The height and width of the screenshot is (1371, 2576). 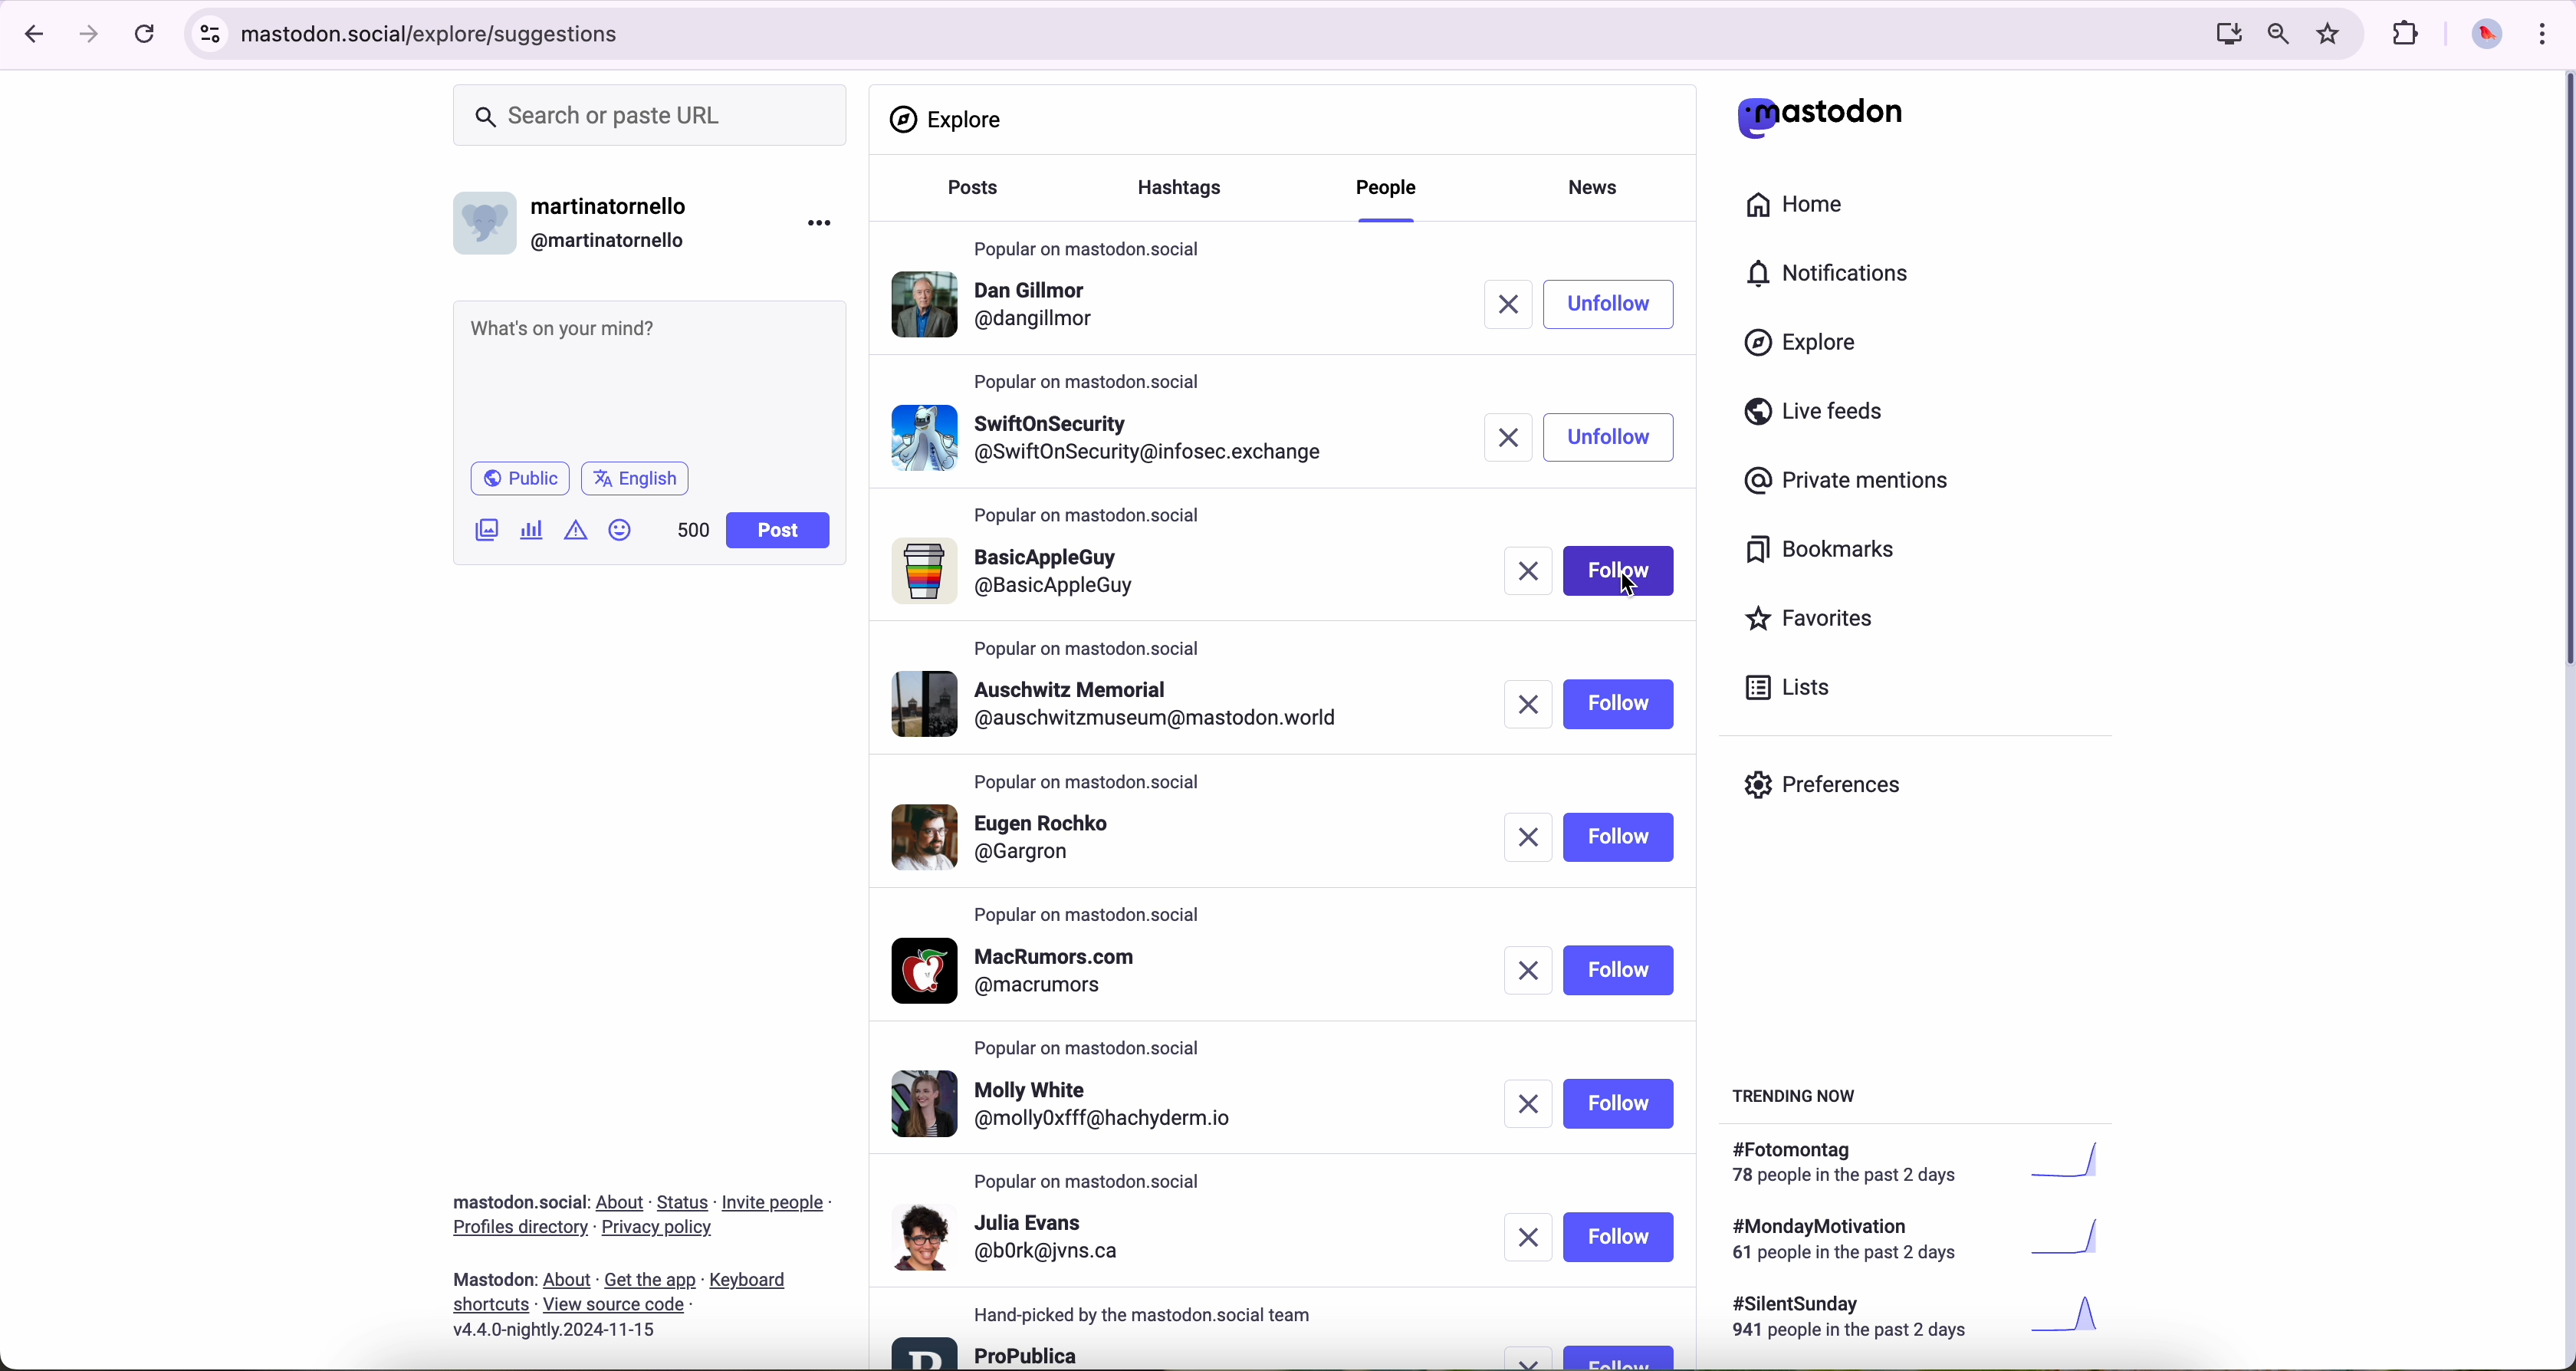 What do you see at coordinates (1610, 437) in the screenshot?
I see `unfollow` at bounding box center [1610, 437].